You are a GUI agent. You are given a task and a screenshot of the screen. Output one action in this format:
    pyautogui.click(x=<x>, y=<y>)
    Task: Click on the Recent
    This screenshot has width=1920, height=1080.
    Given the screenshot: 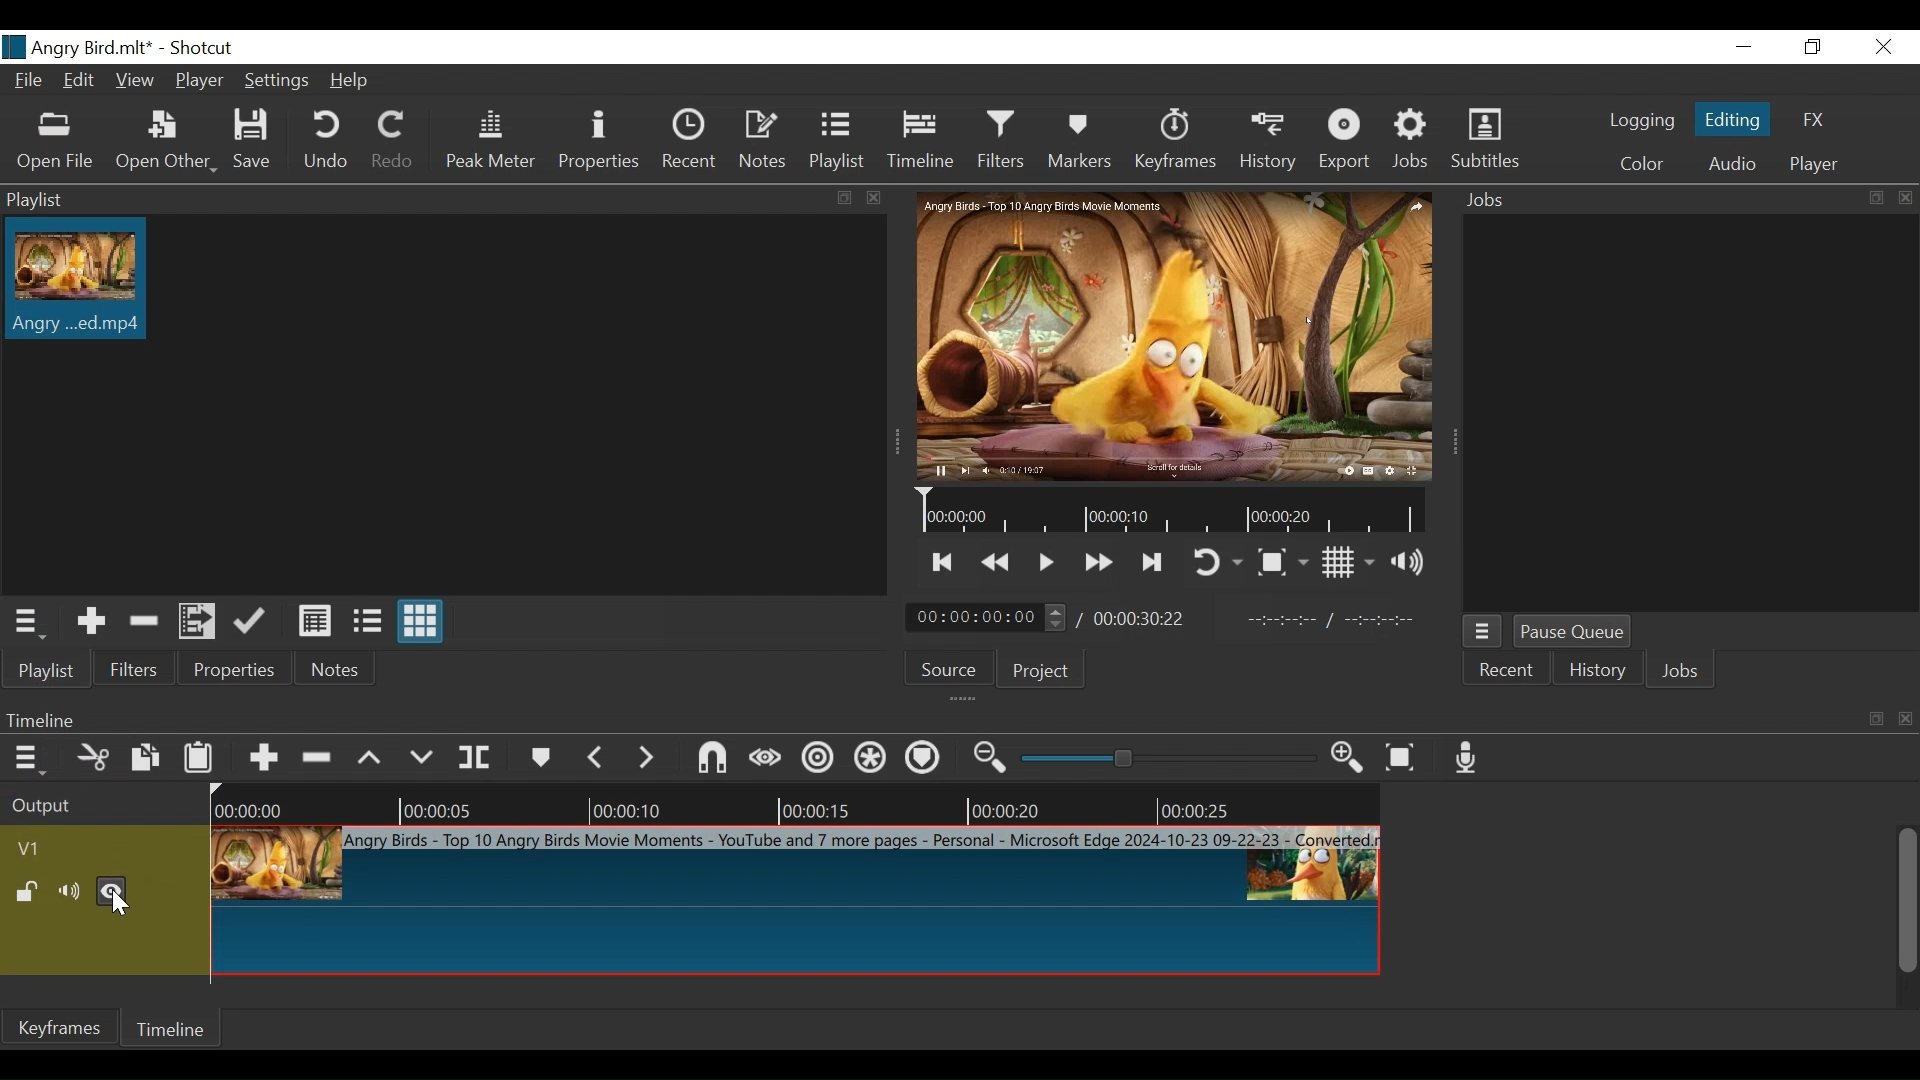 What is the action you would take?
    pyautogui.click(x=691, y=140)
    